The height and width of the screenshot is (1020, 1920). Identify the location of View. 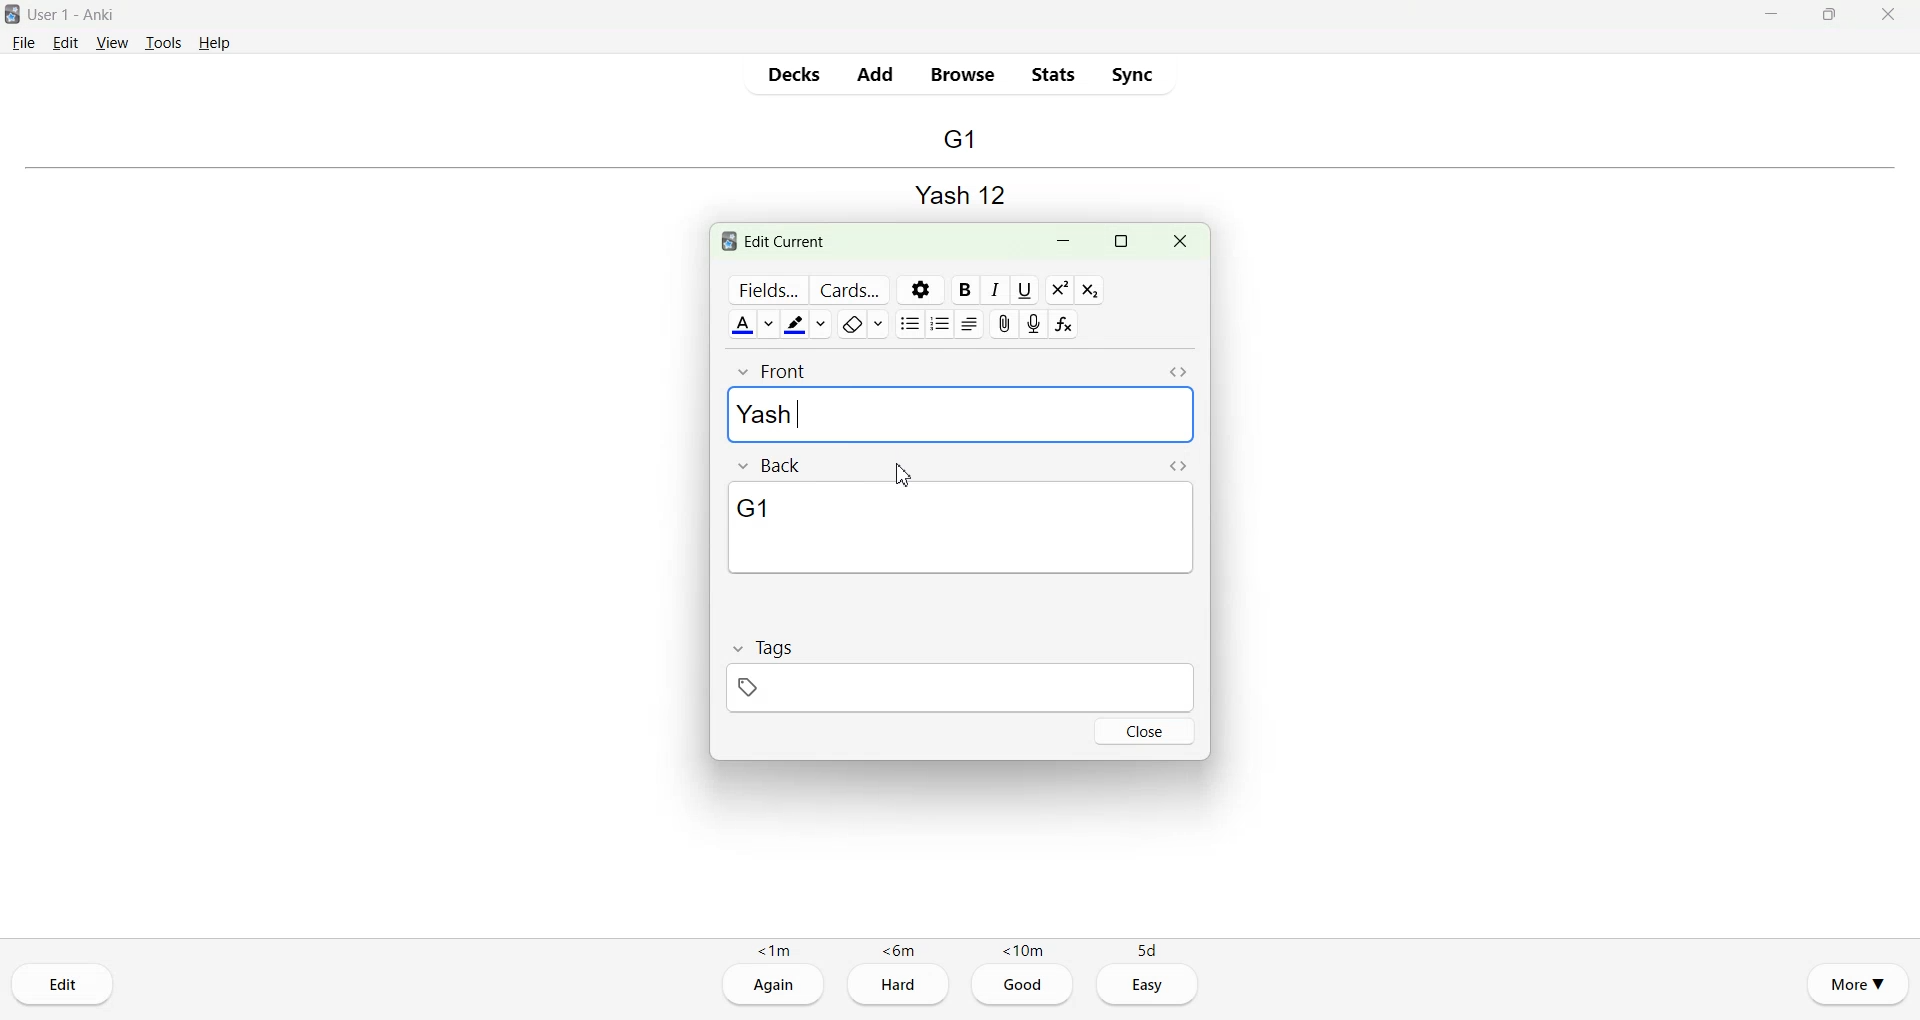
(113, 42).